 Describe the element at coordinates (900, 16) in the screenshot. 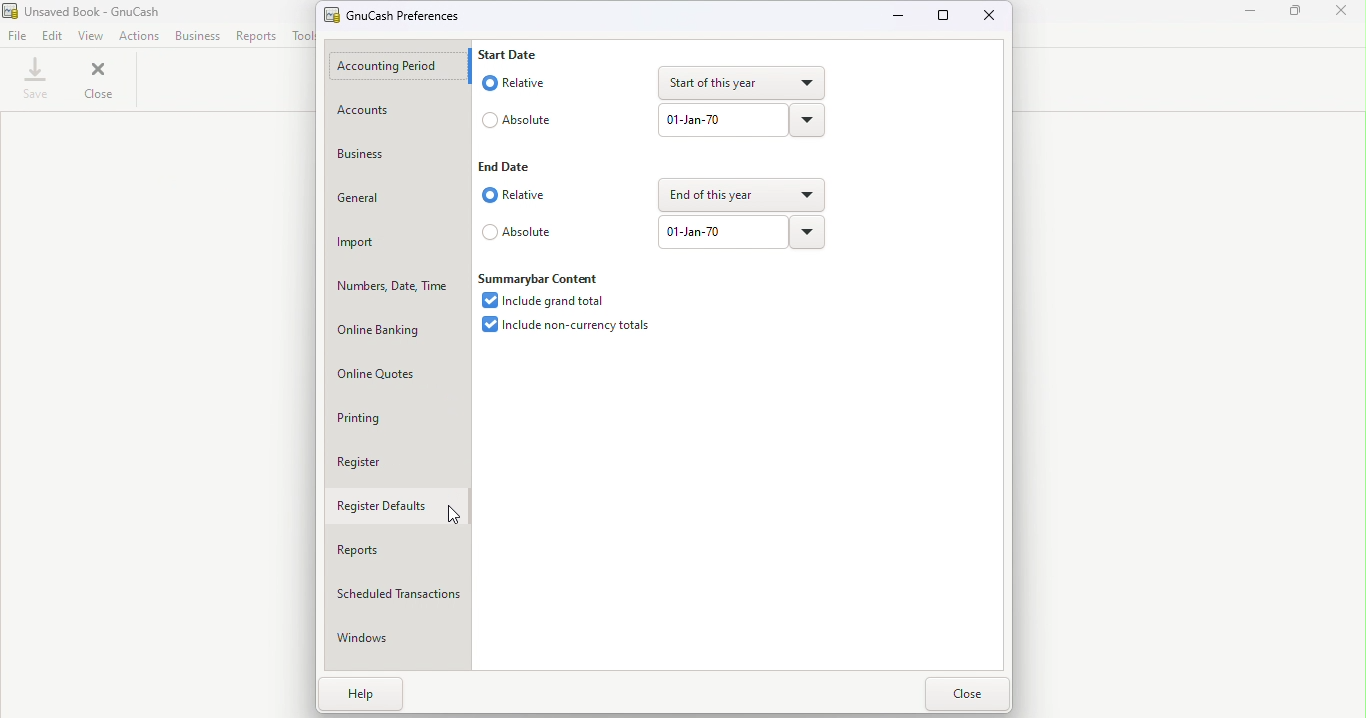

I see `Minimize` at that location.